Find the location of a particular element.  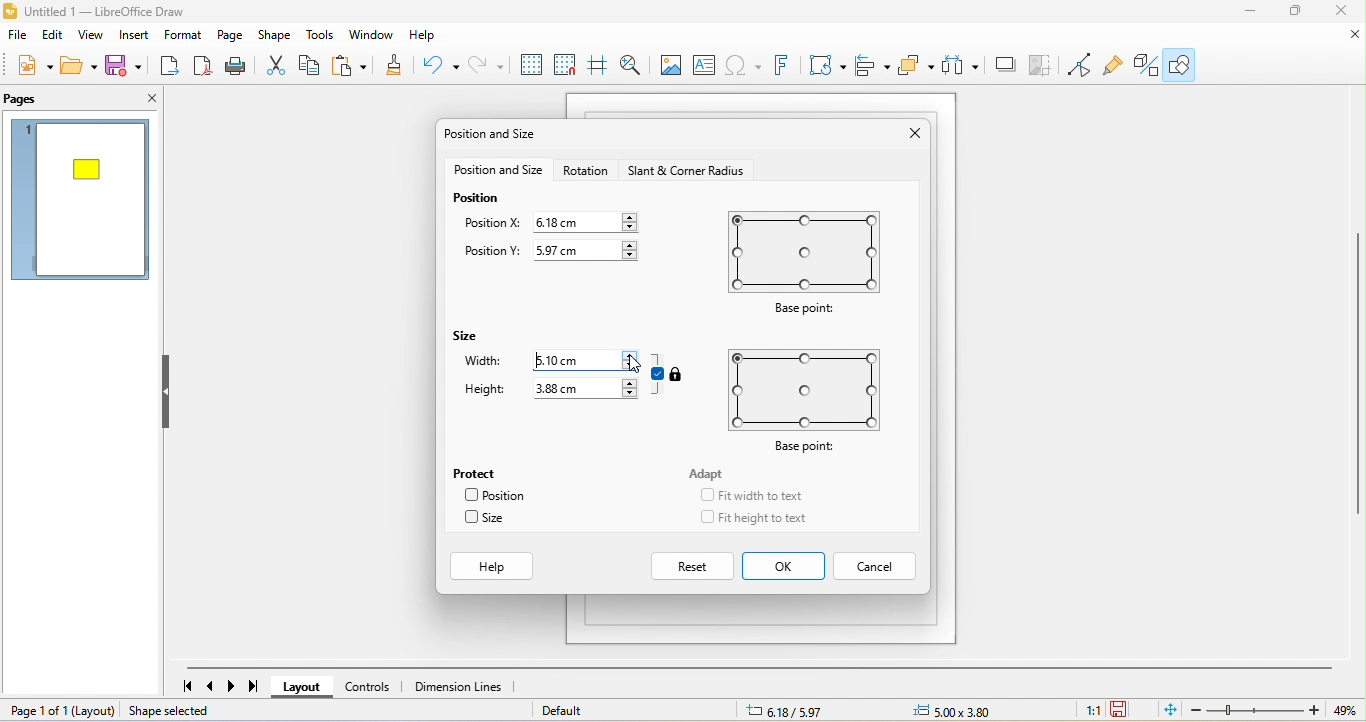

base point is located at coordinates (815, 262).